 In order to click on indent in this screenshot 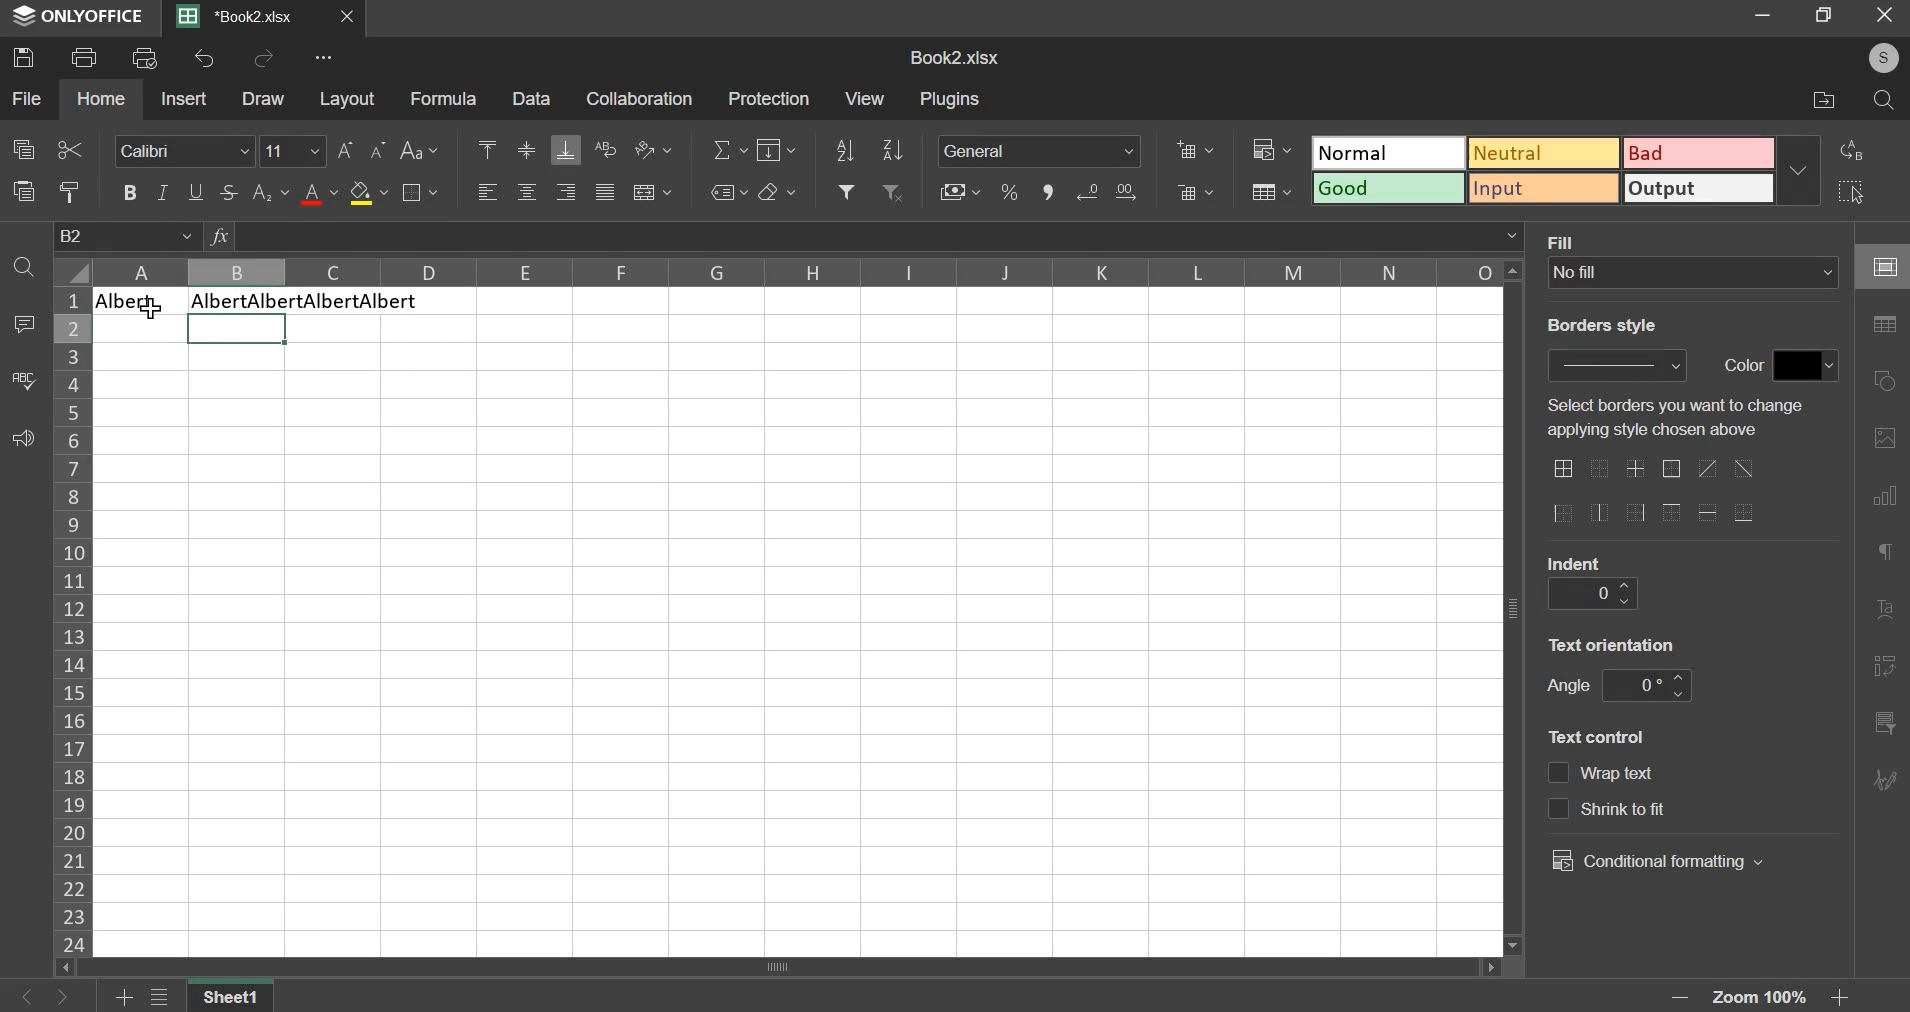, I will do `click(1588, 593)`.